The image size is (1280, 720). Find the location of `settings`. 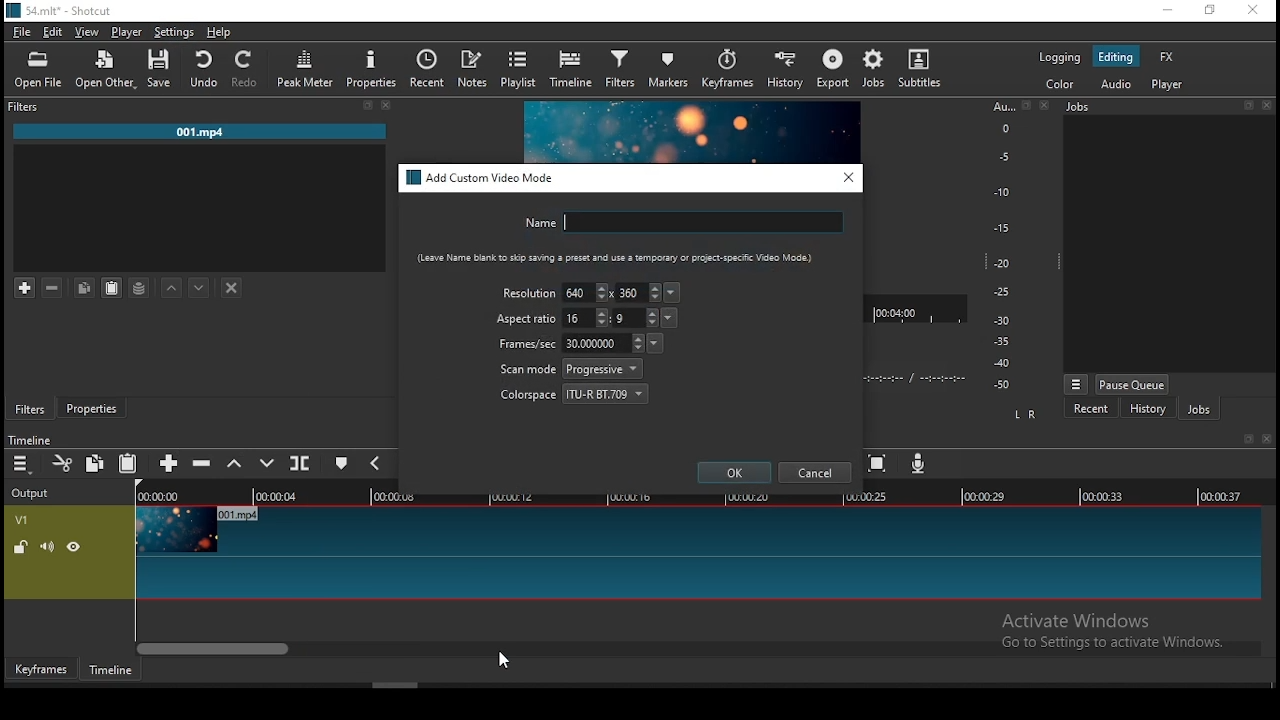

settings is located at coordinates (171, 32).